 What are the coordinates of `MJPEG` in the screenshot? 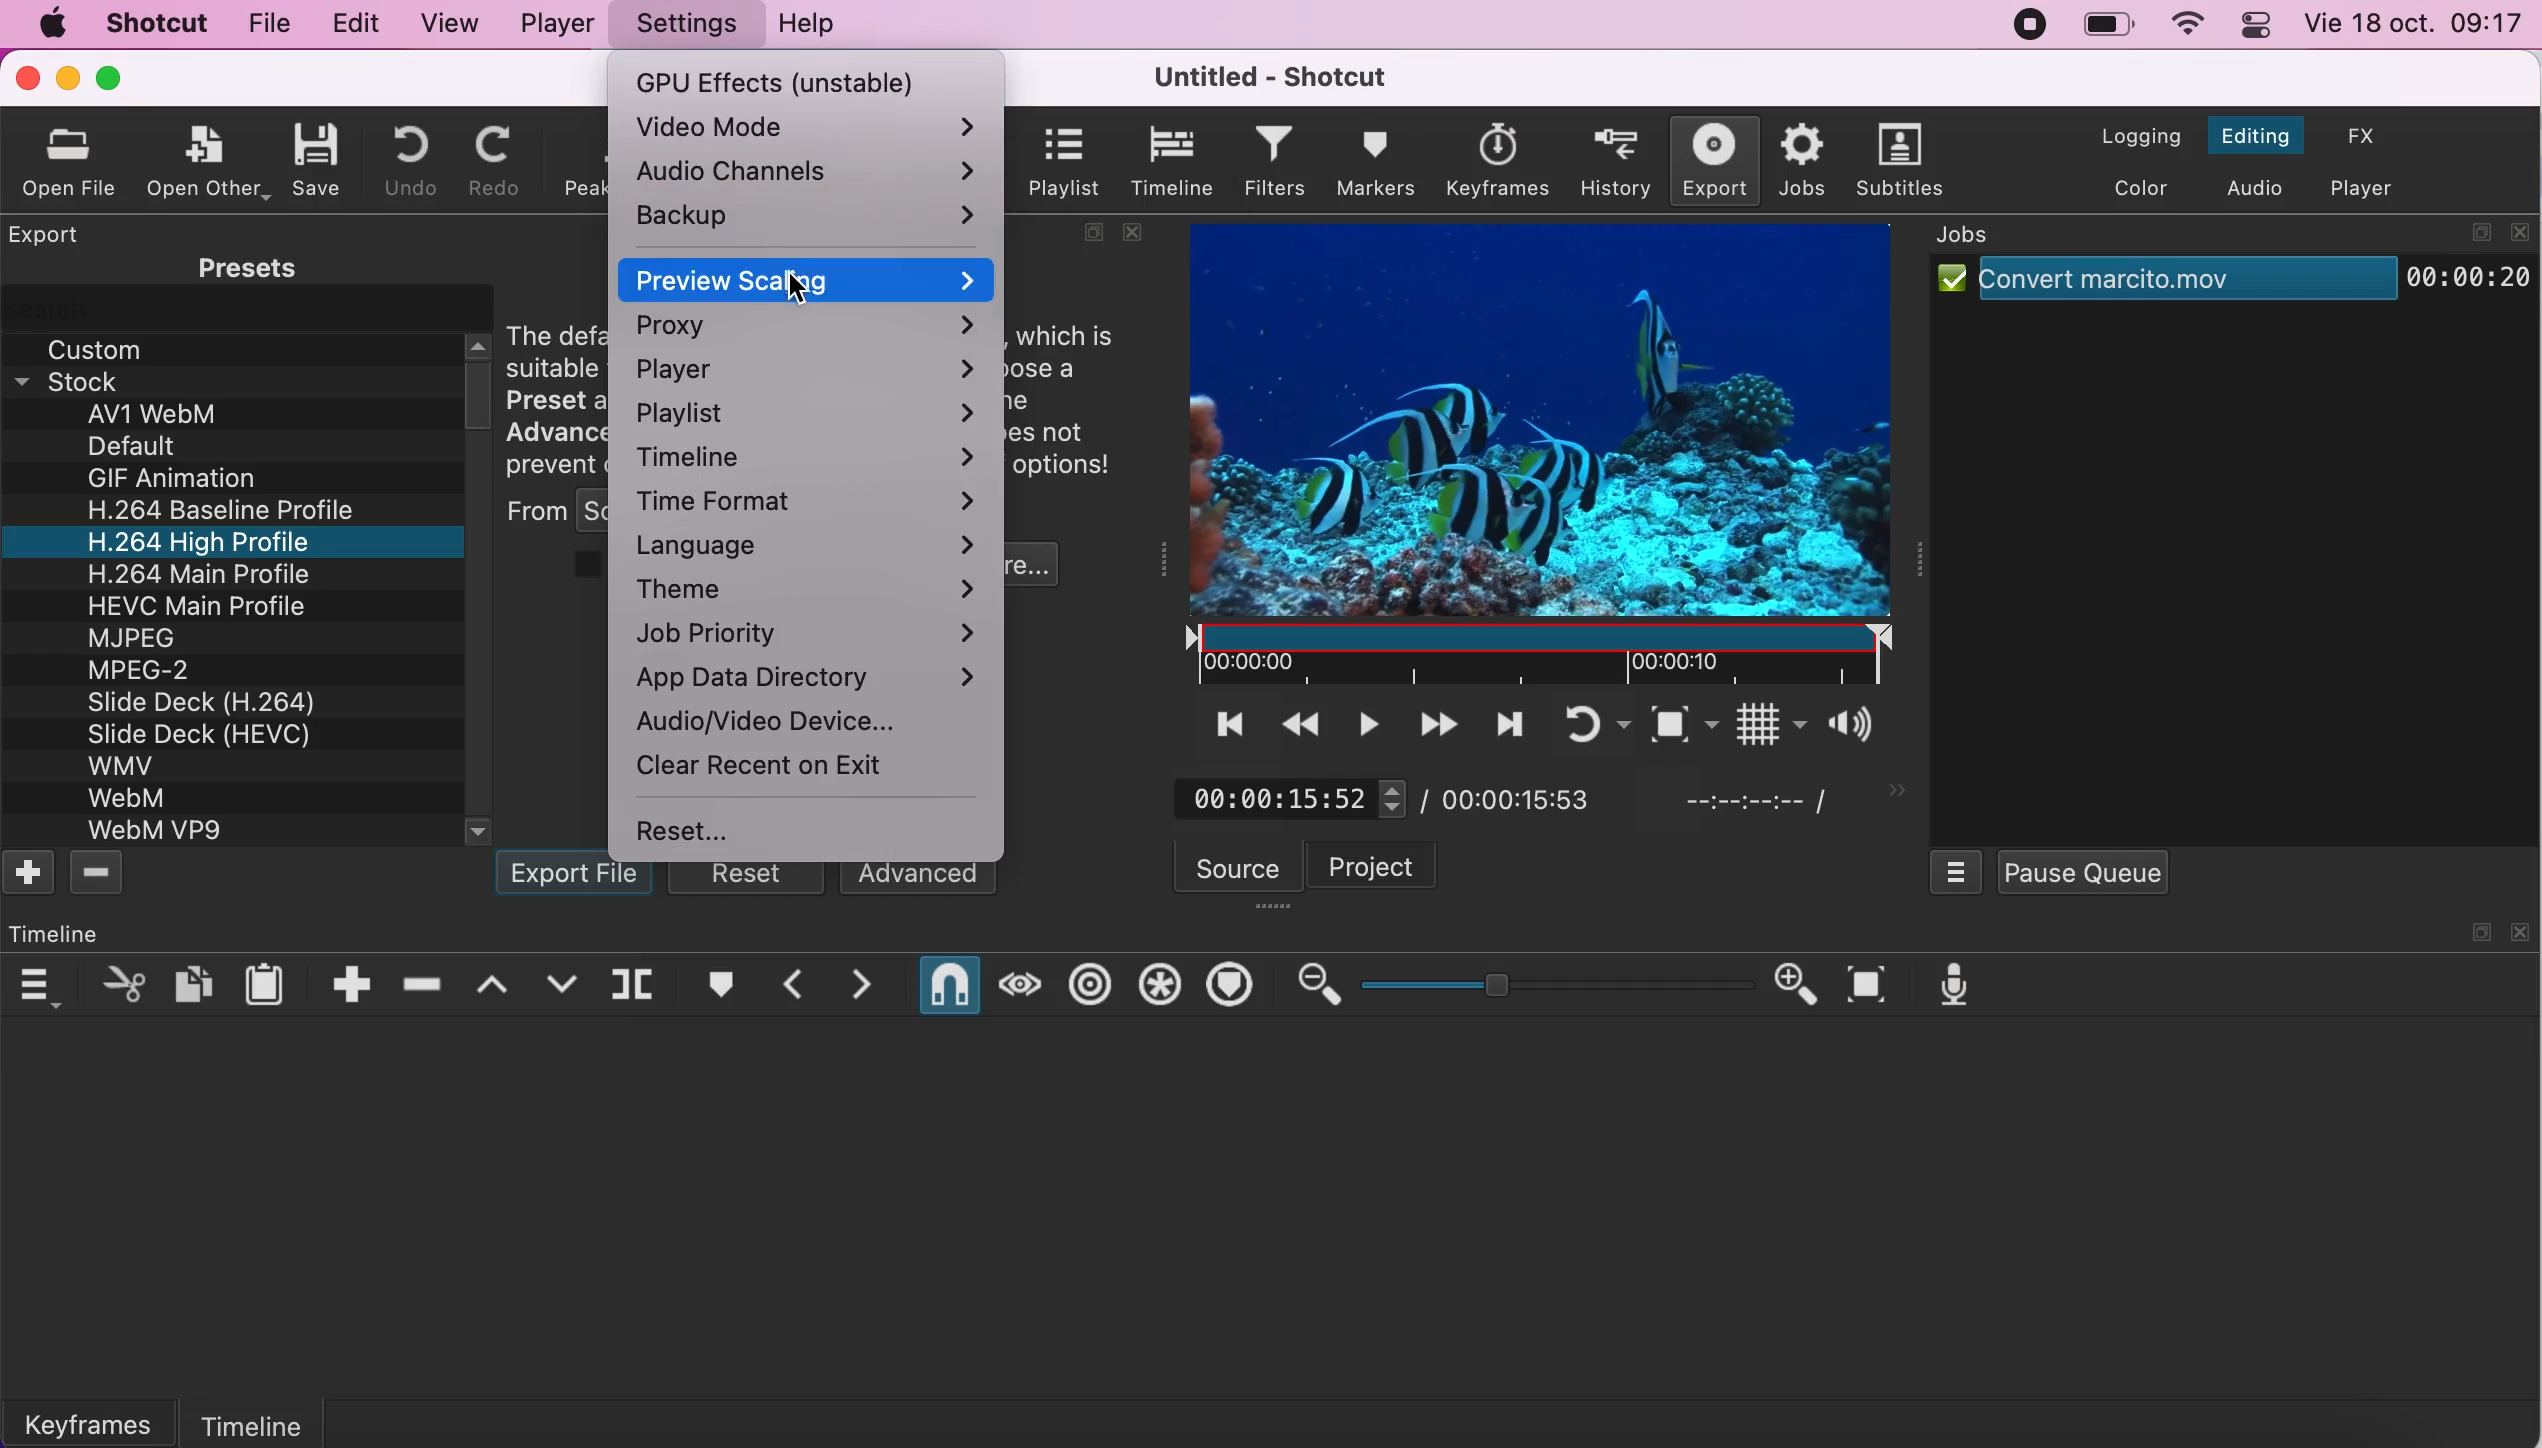 It's located at (140, 636).